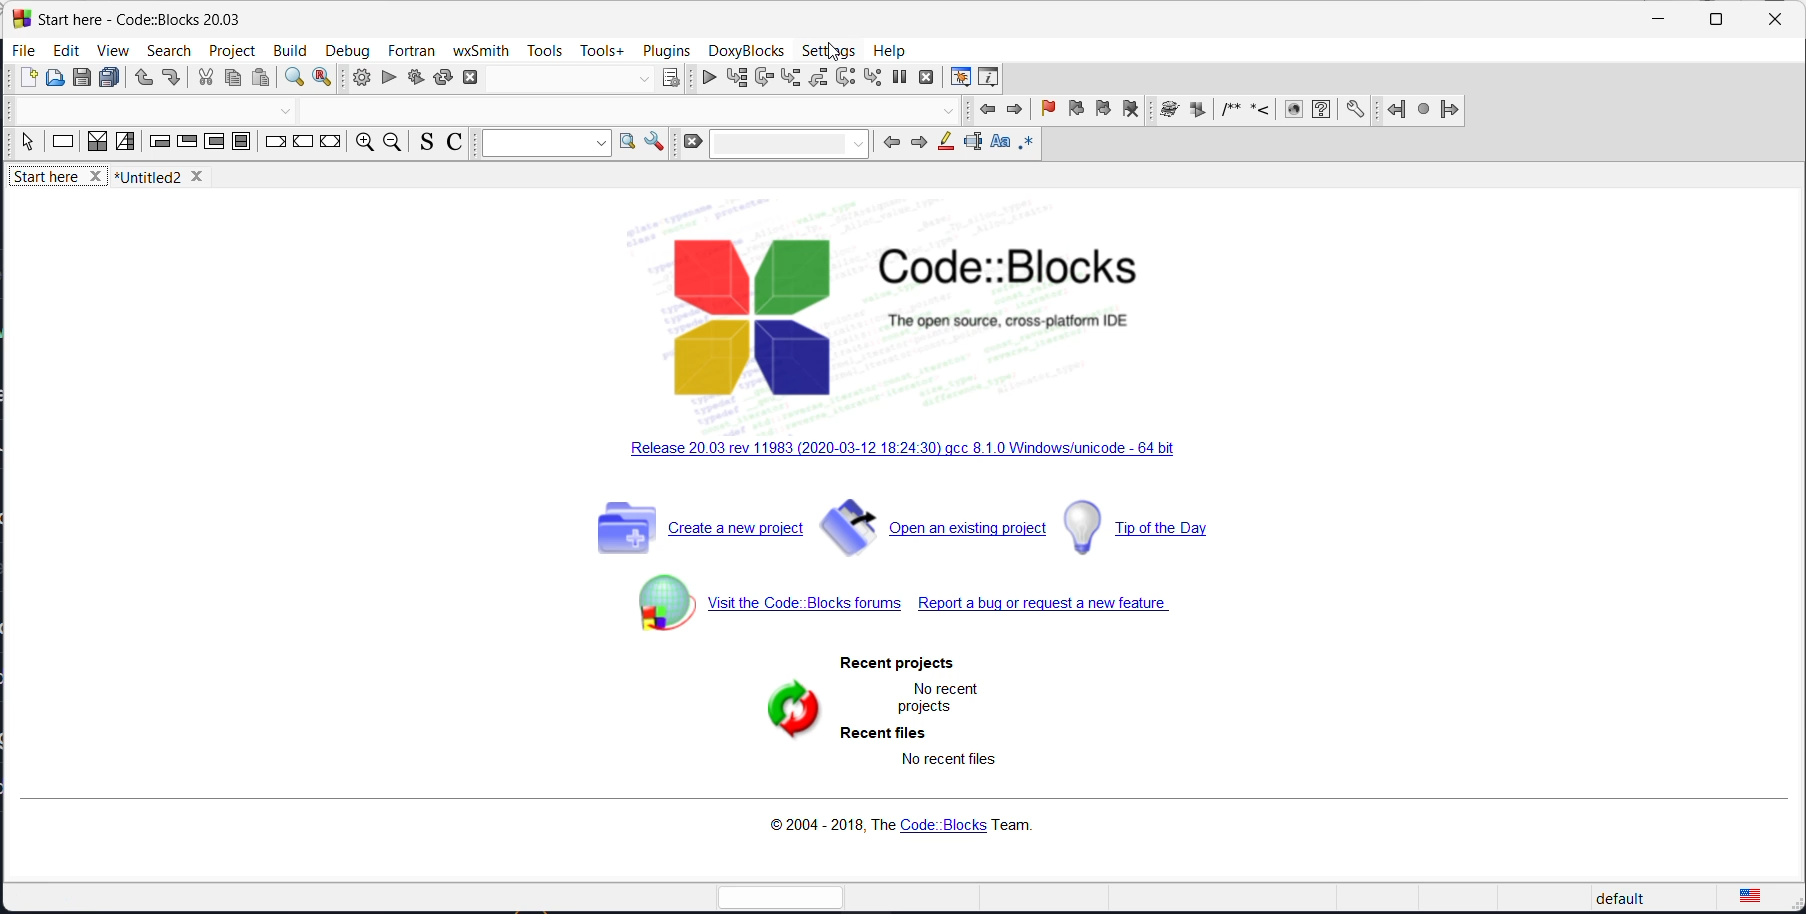 This screenshot has height=914, width=1806. Describe the element at coordinates (997, 144) in the screenshot. I see `match case` at that location.